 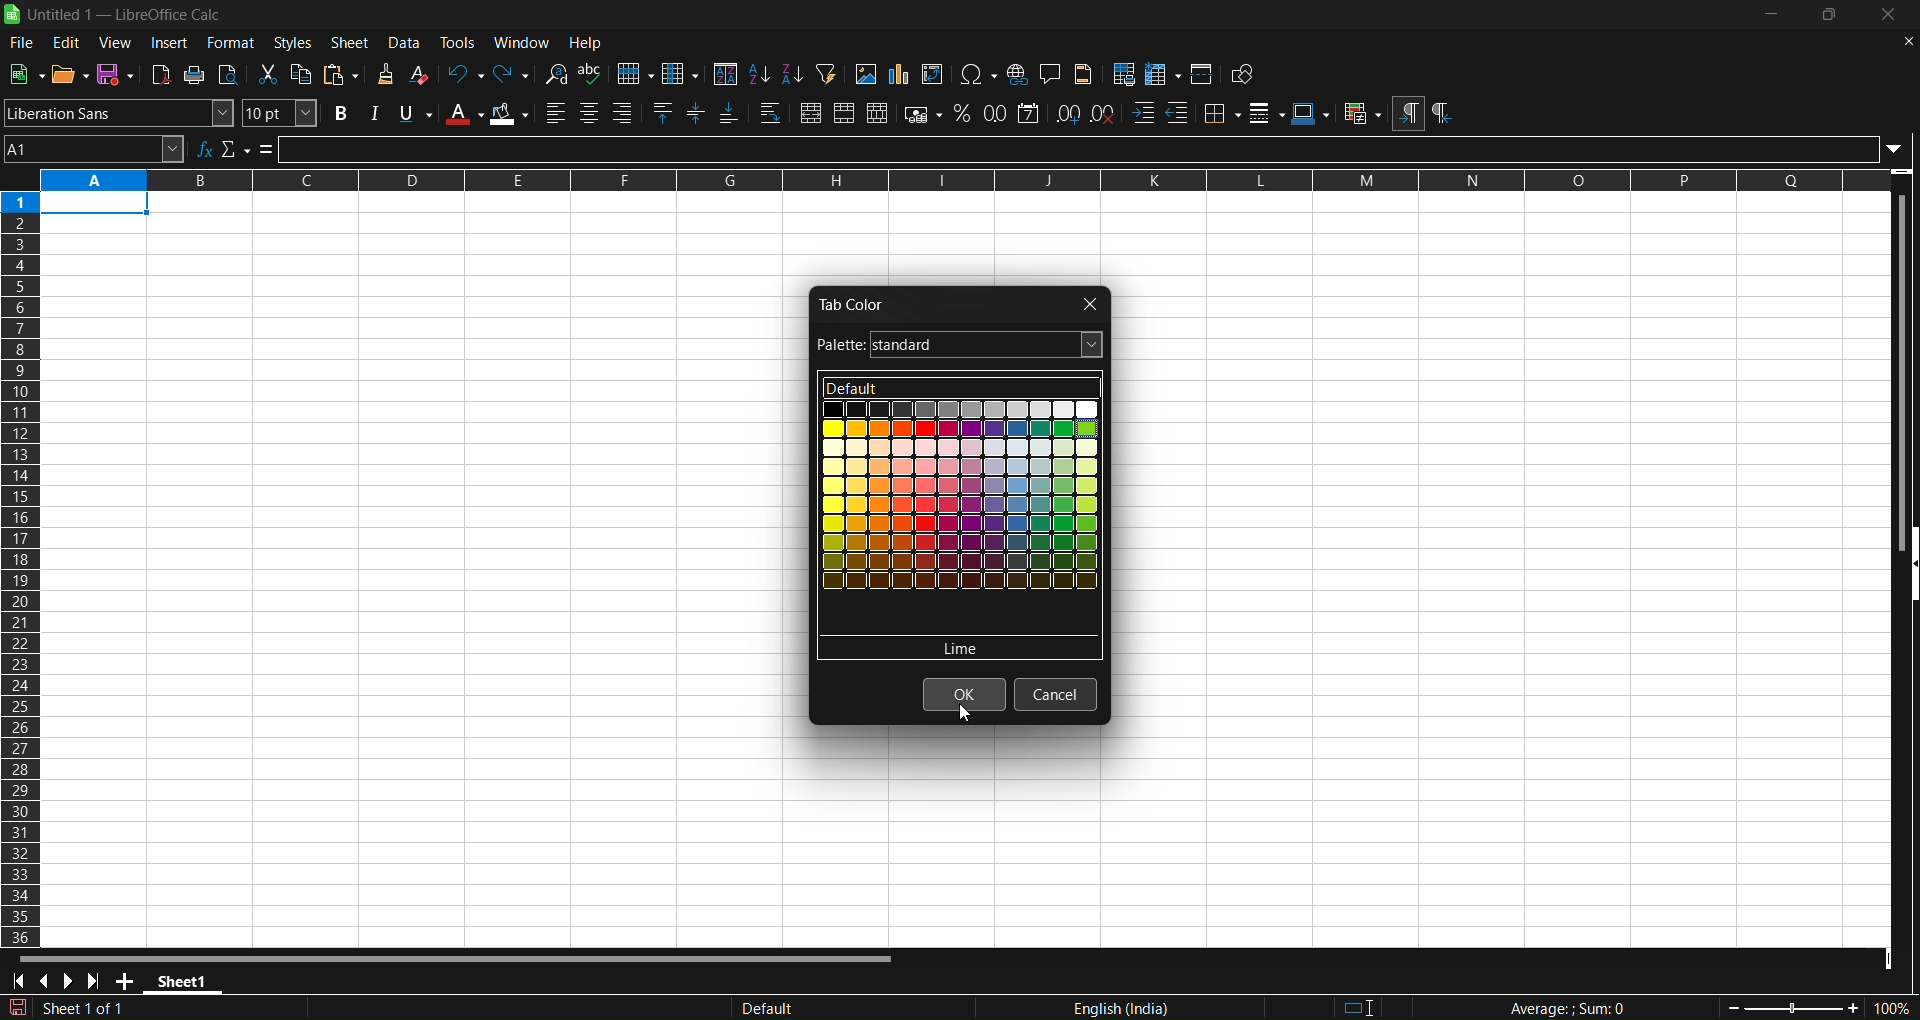 I want to click on insert comment, so click(x=1050, y=73).